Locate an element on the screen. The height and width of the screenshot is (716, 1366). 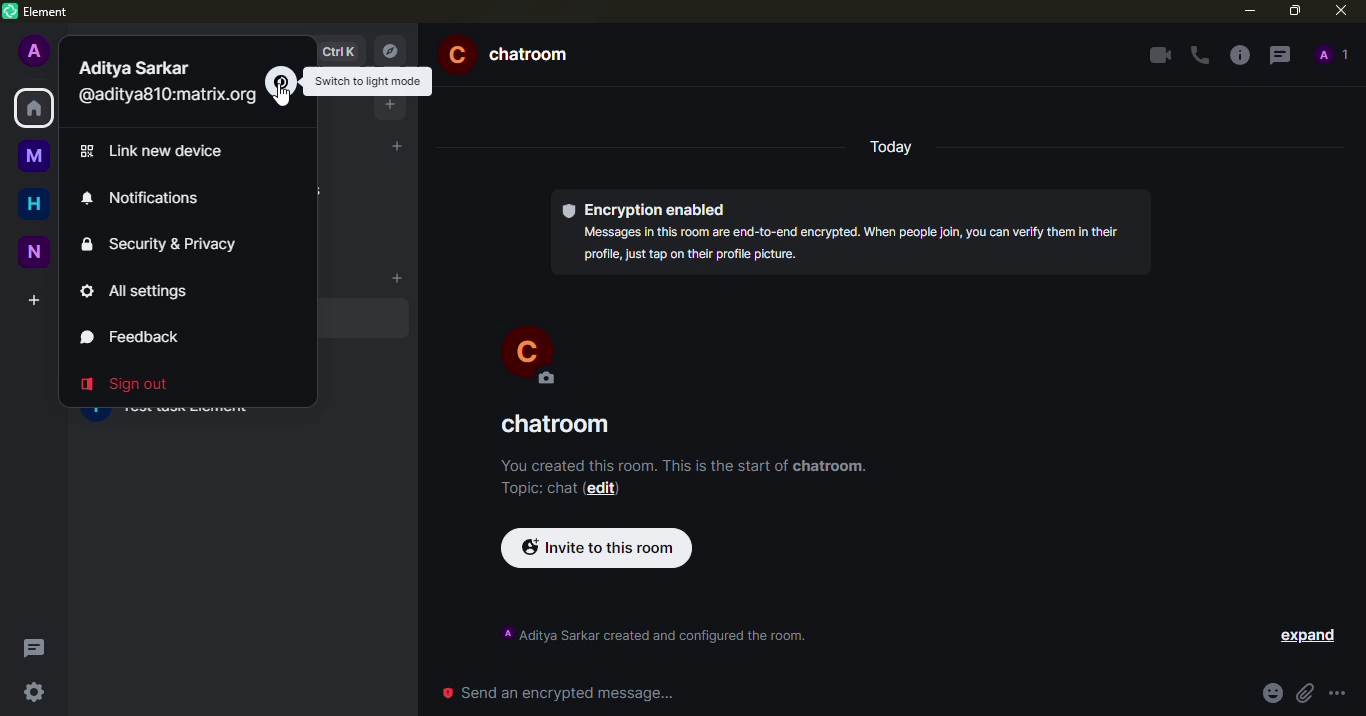
switch mode is located at coordinates (280, 78).